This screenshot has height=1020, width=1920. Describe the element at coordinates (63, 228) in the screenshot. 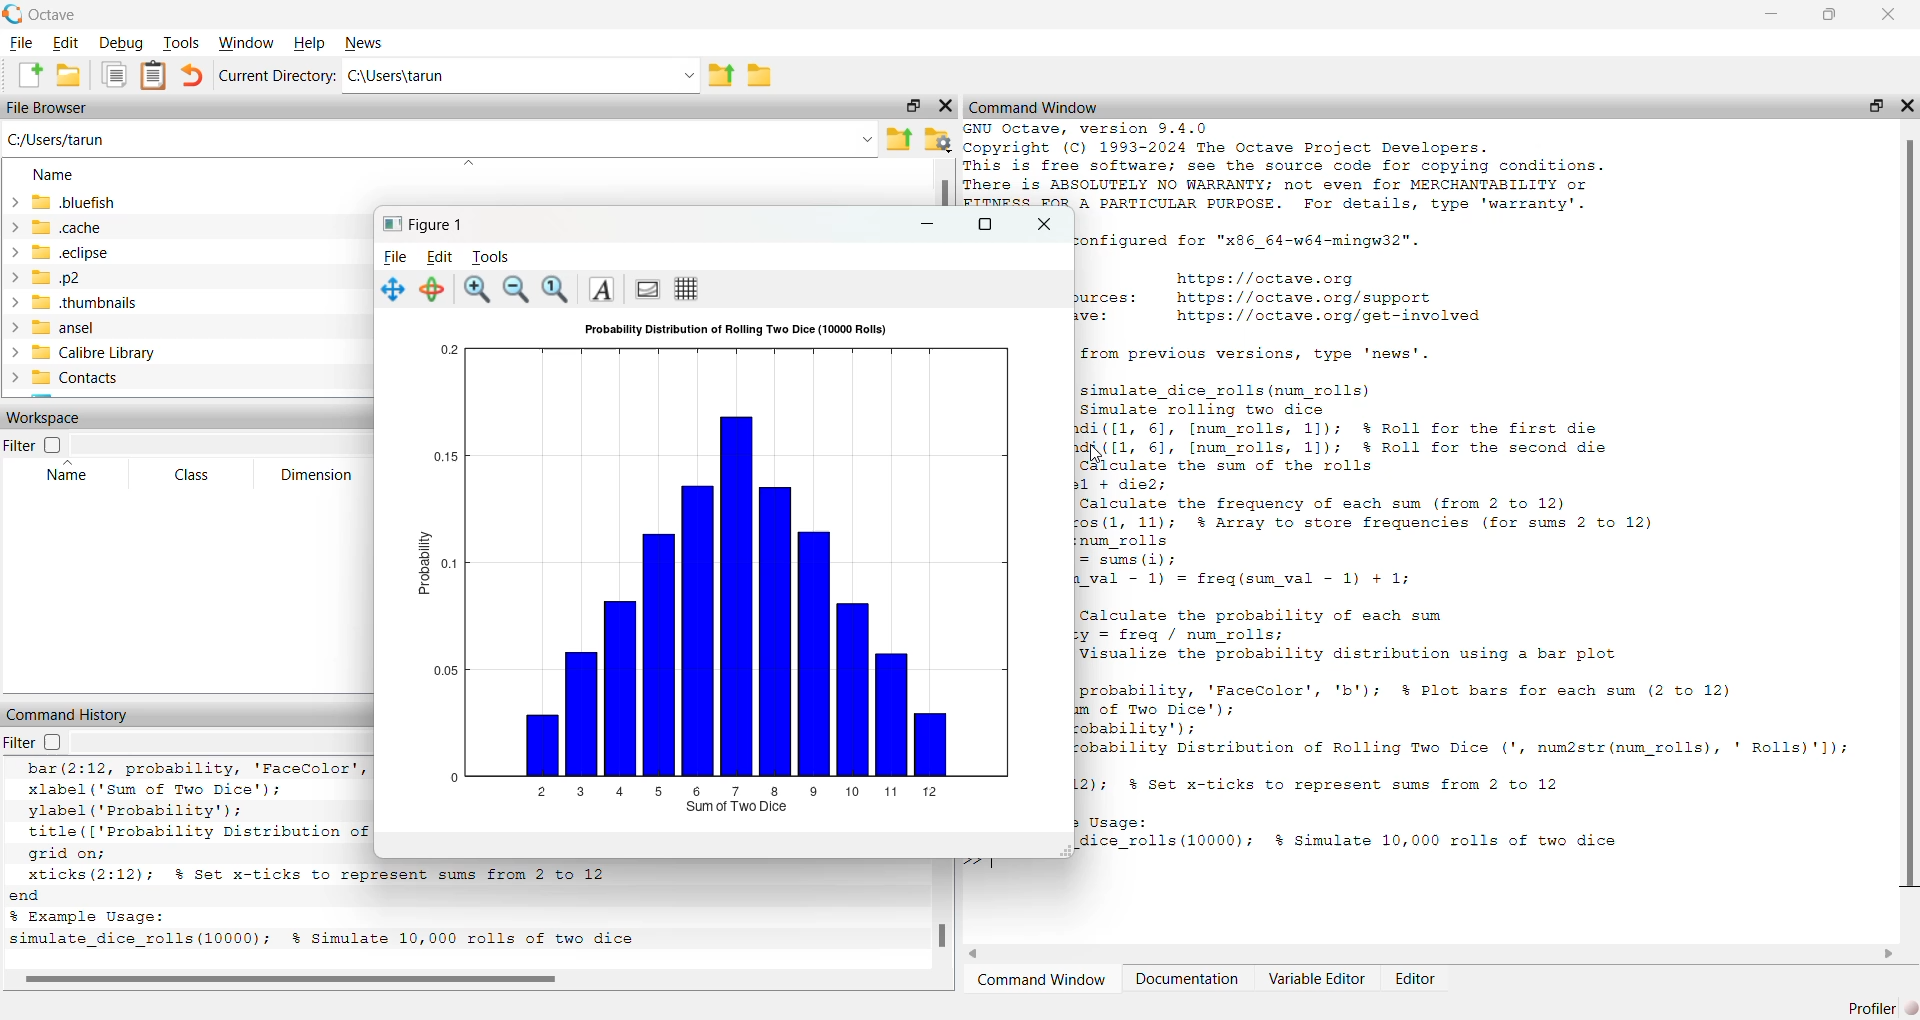

I see `«cache` at that location.